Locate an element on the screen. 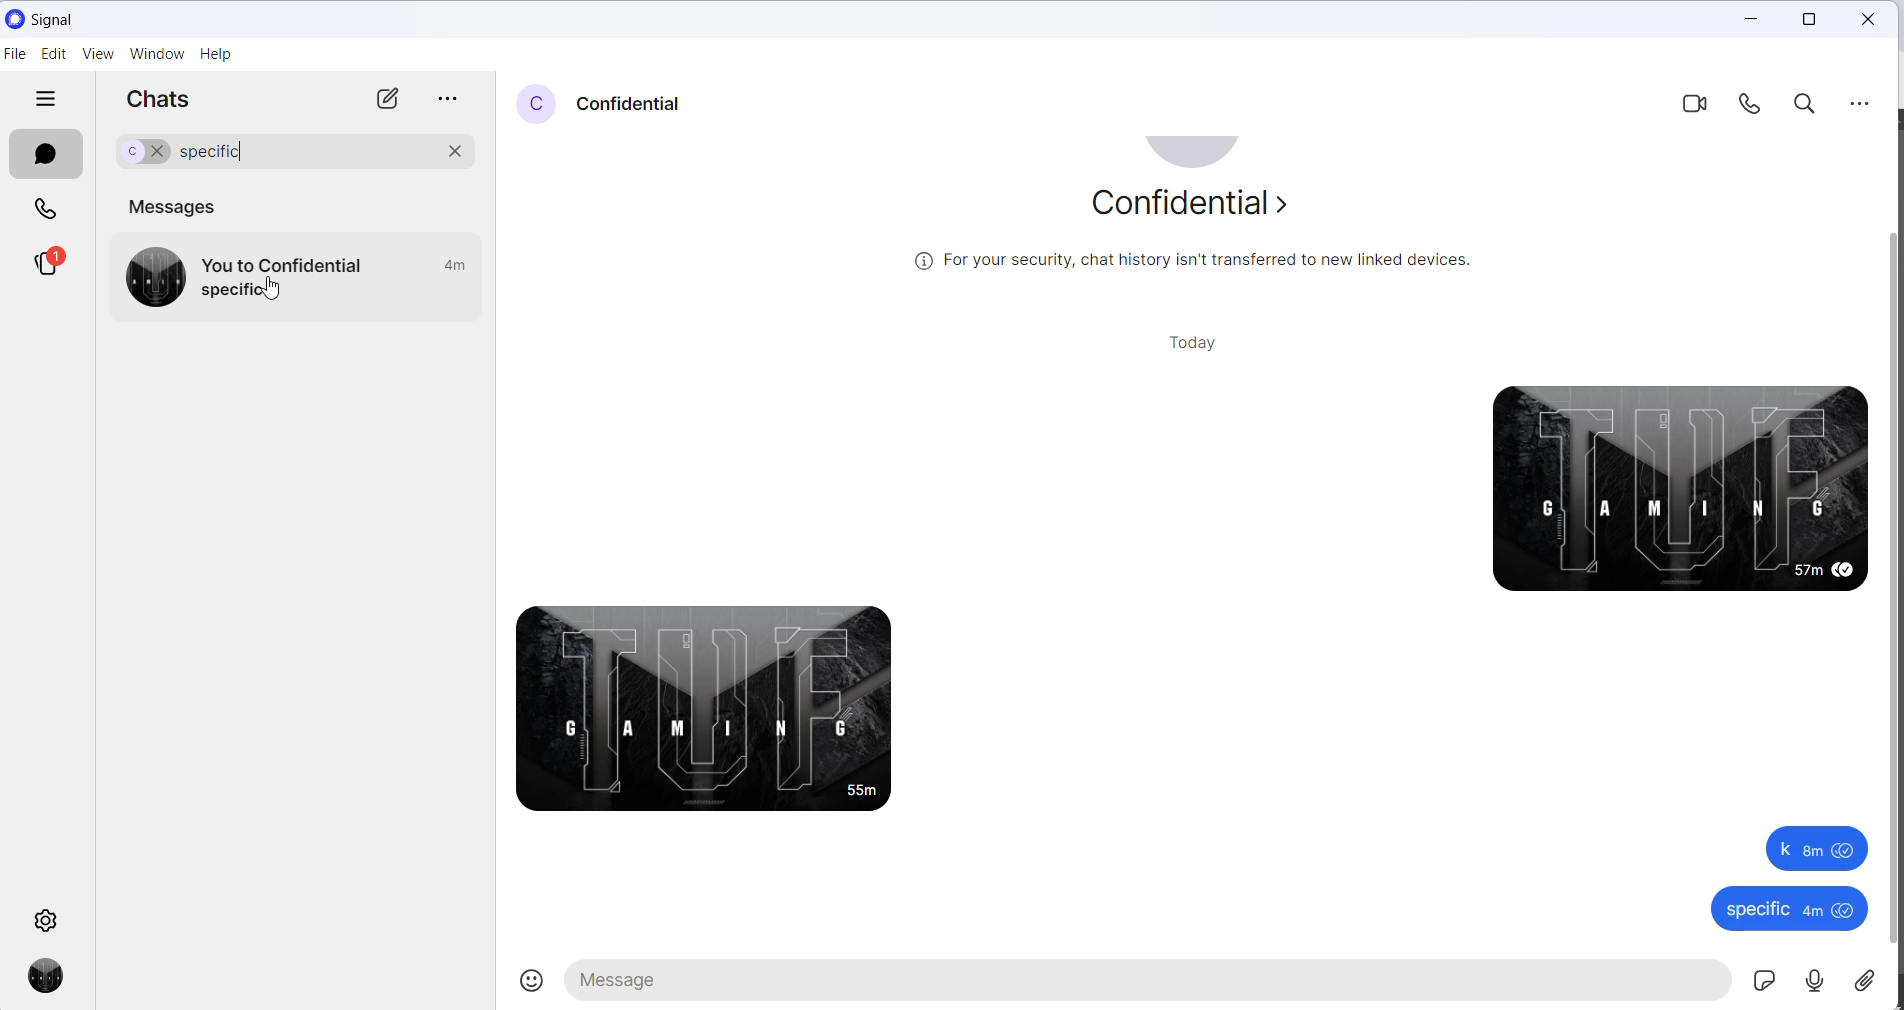 This screenshot has height=1010, width=1904. about contact is located at coordinates (1193, 208).